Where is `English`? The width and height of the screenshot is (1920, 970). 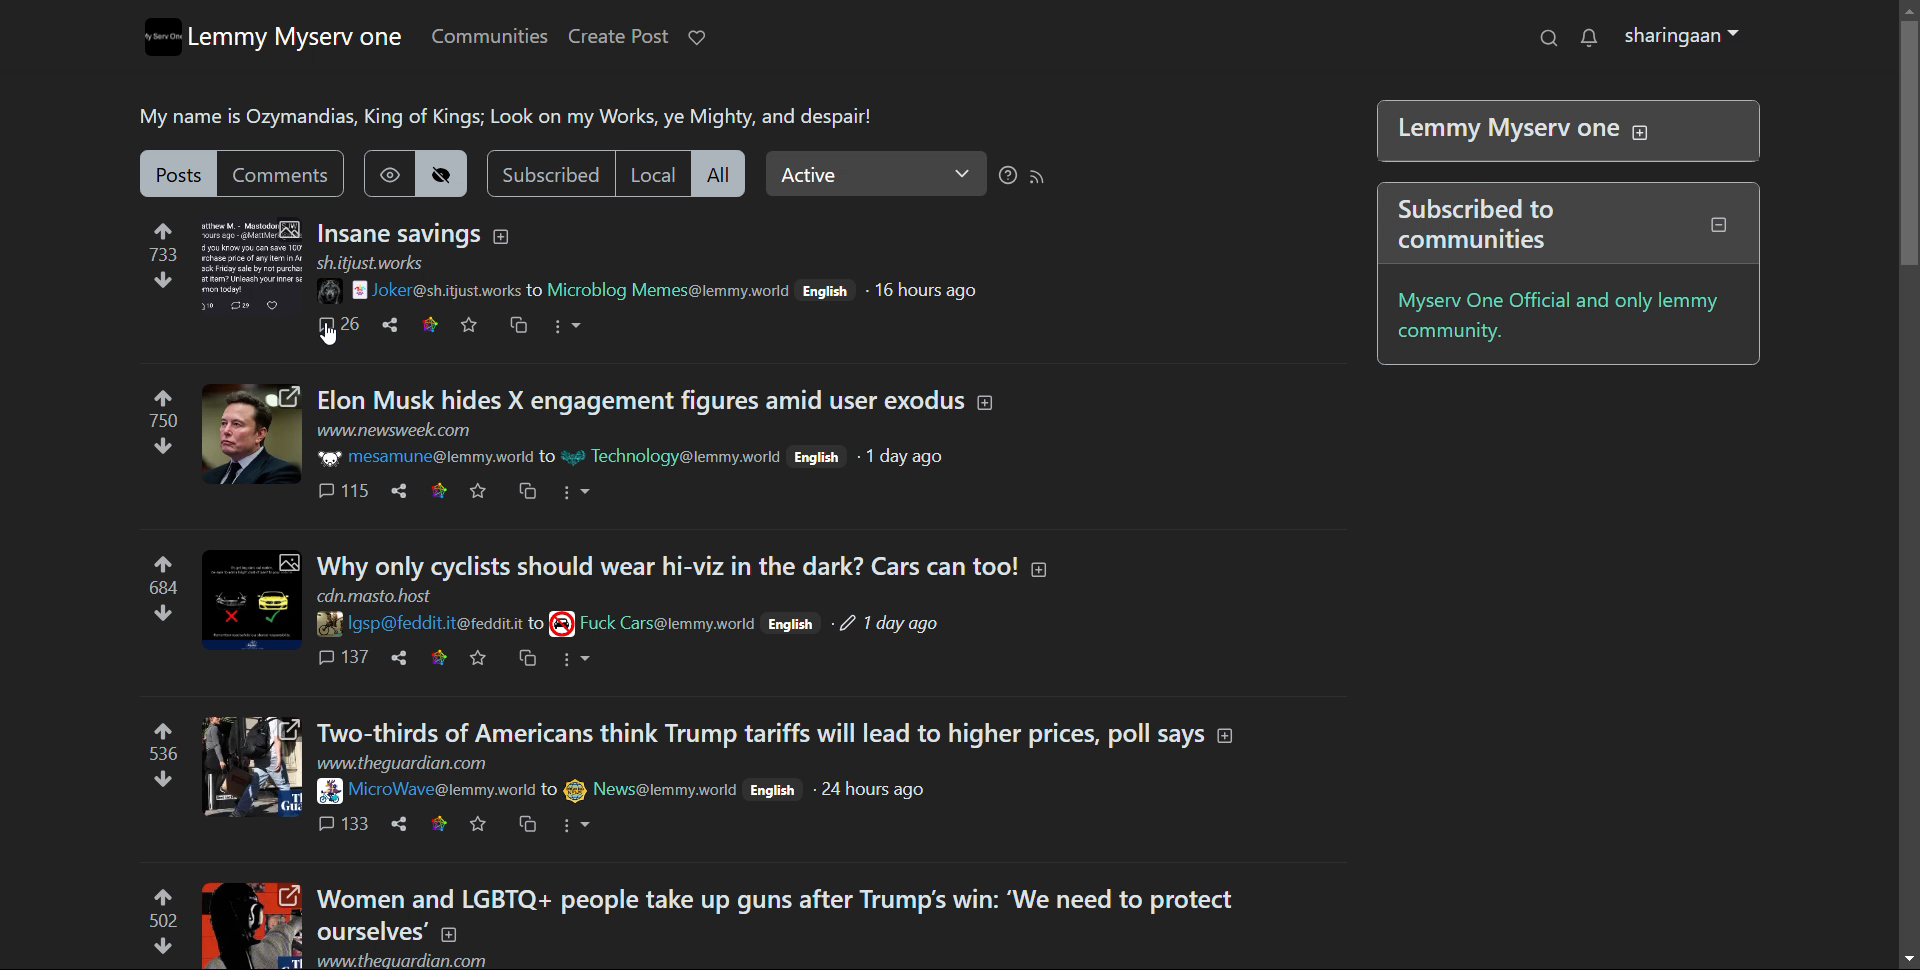
English is located at coordinates (826, 291).